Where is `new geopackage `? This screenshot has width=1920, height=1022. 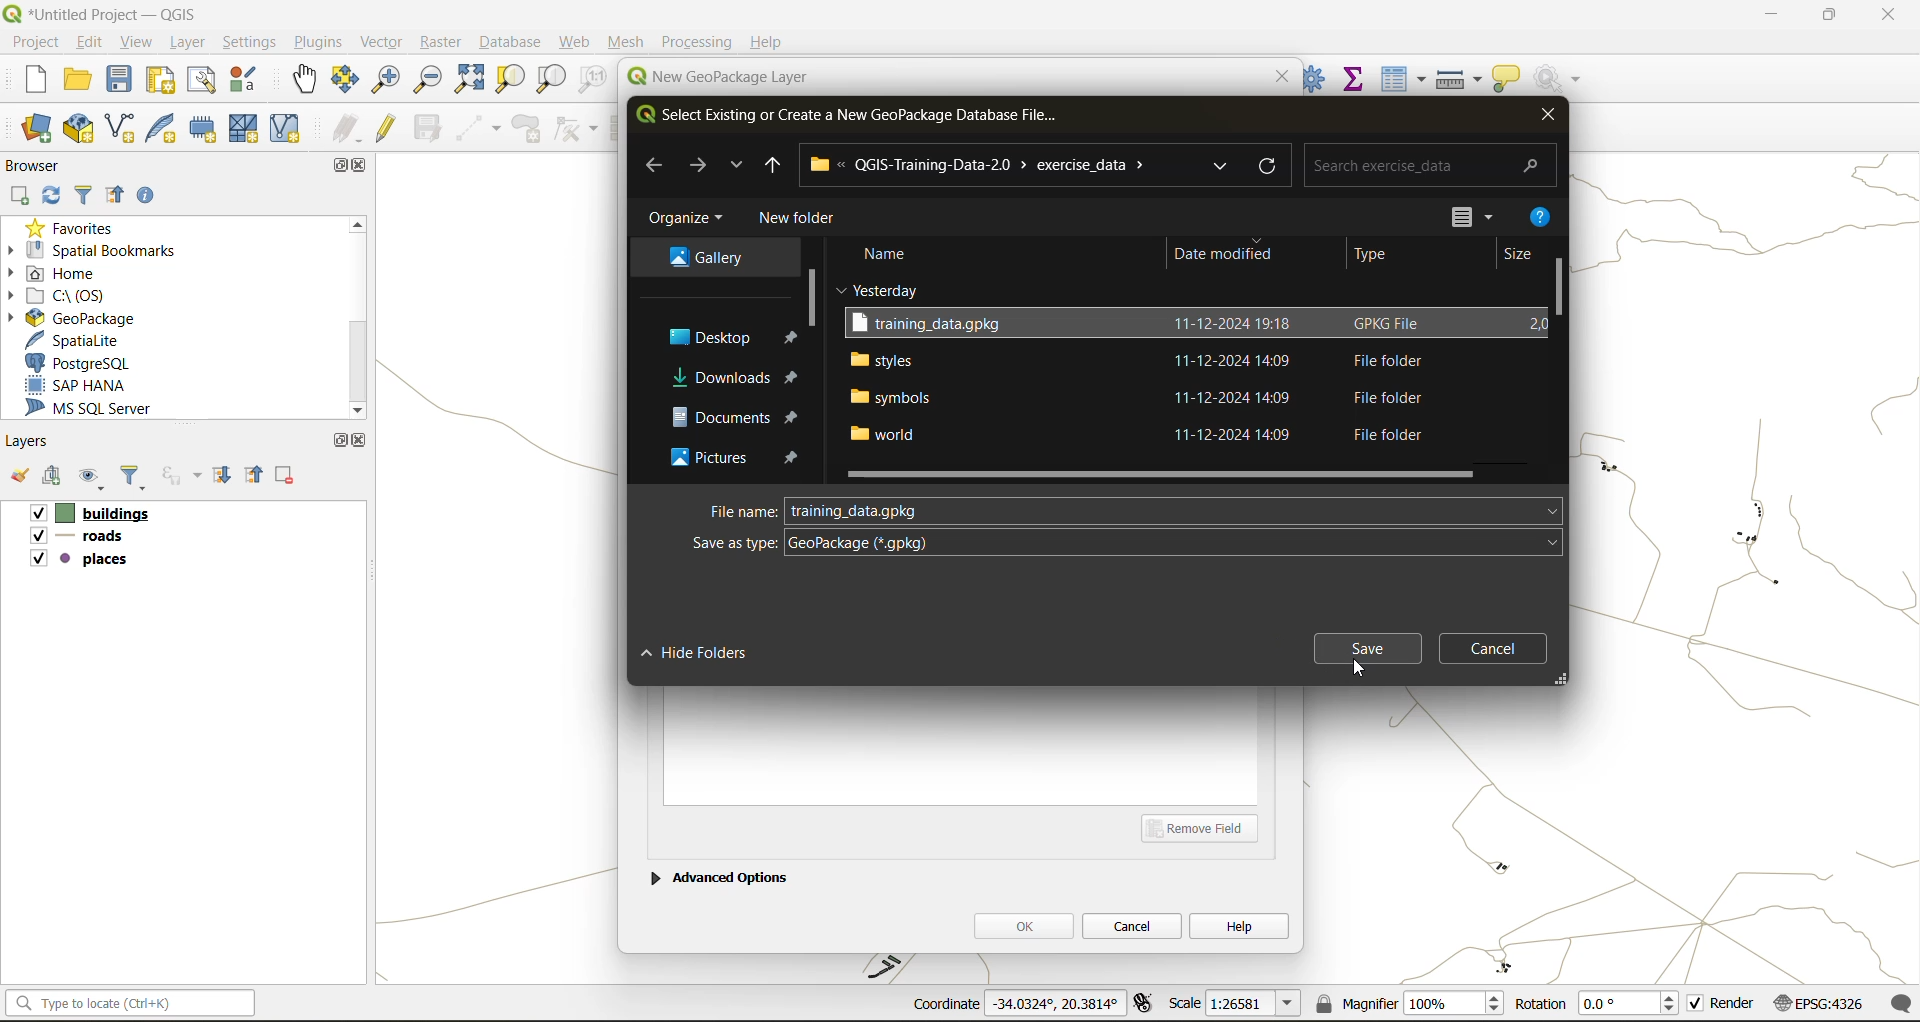
new geopackage  is located at coordinates (79, 130).